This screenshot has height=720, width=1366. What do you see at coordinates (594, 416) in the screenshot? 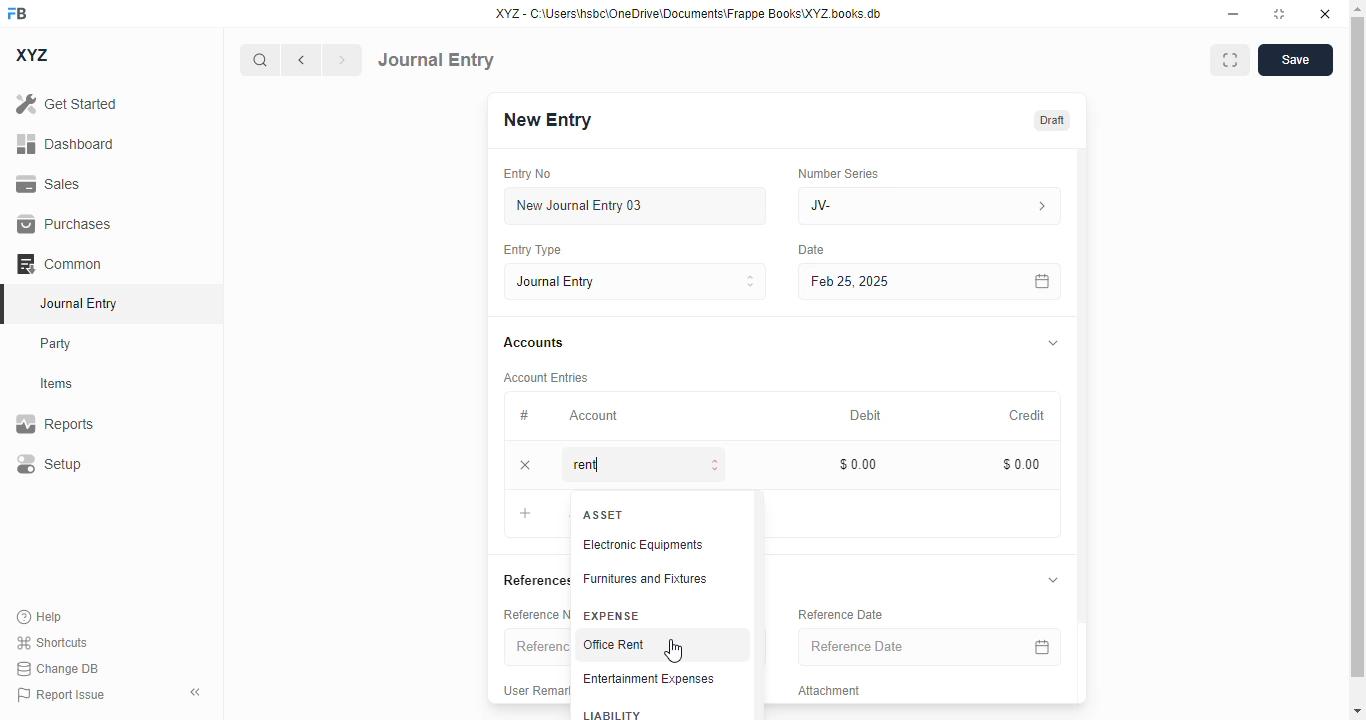
I see `account` at bounding box center [594, 416].